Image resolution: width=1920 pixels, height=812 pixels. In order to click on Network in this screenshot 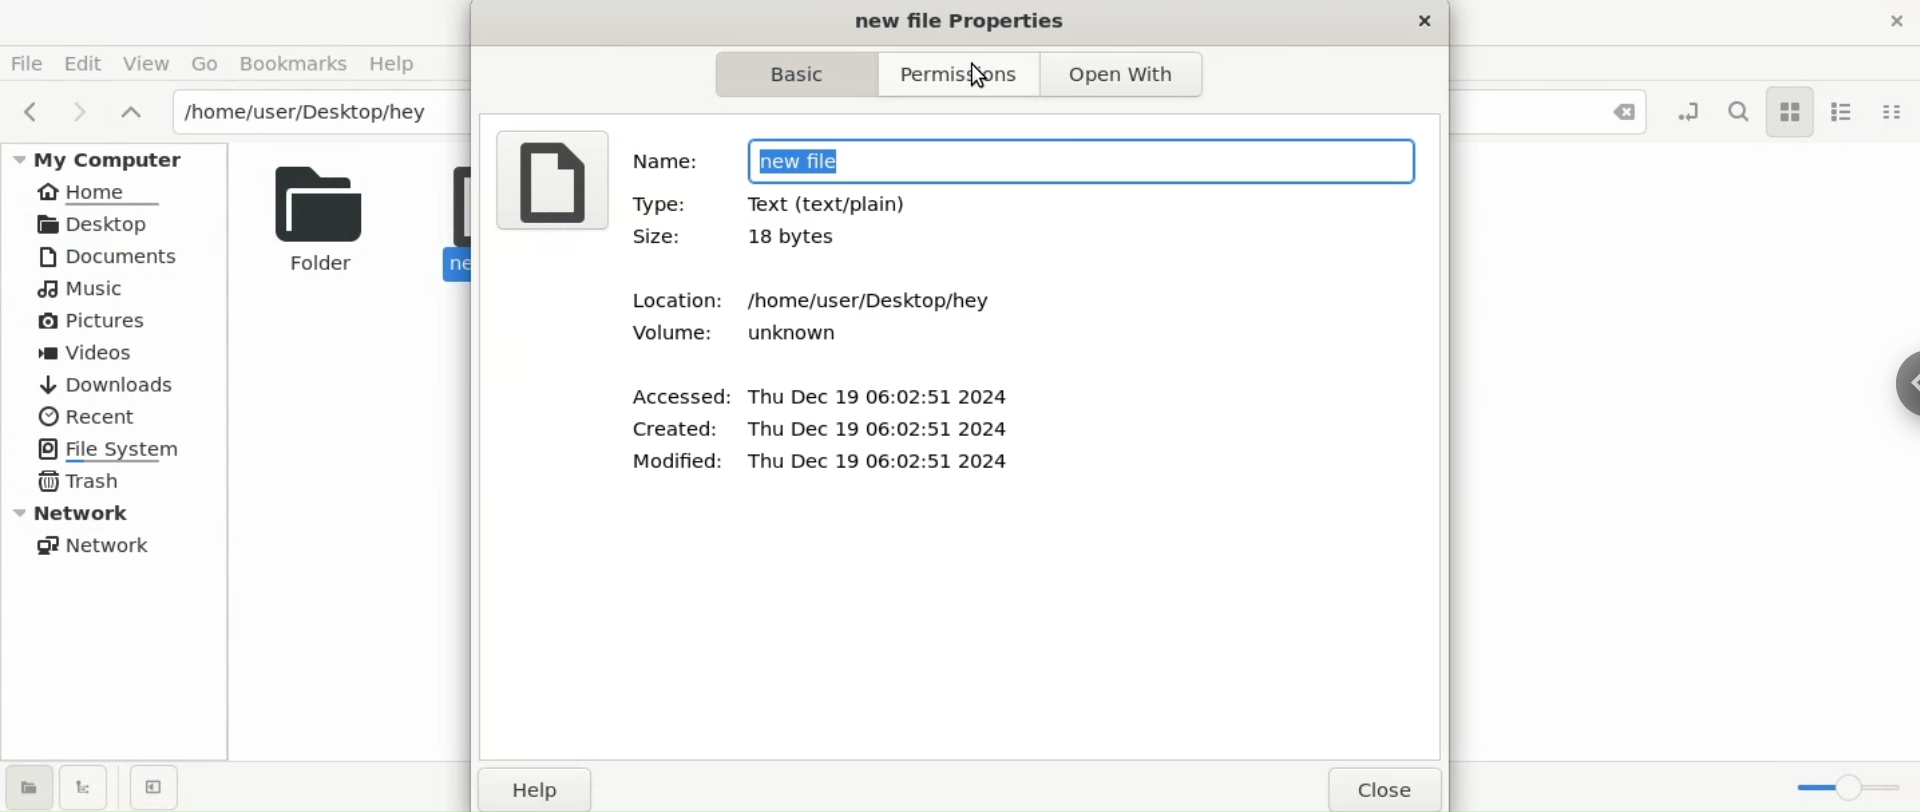, I will do `click(101, 545)`.